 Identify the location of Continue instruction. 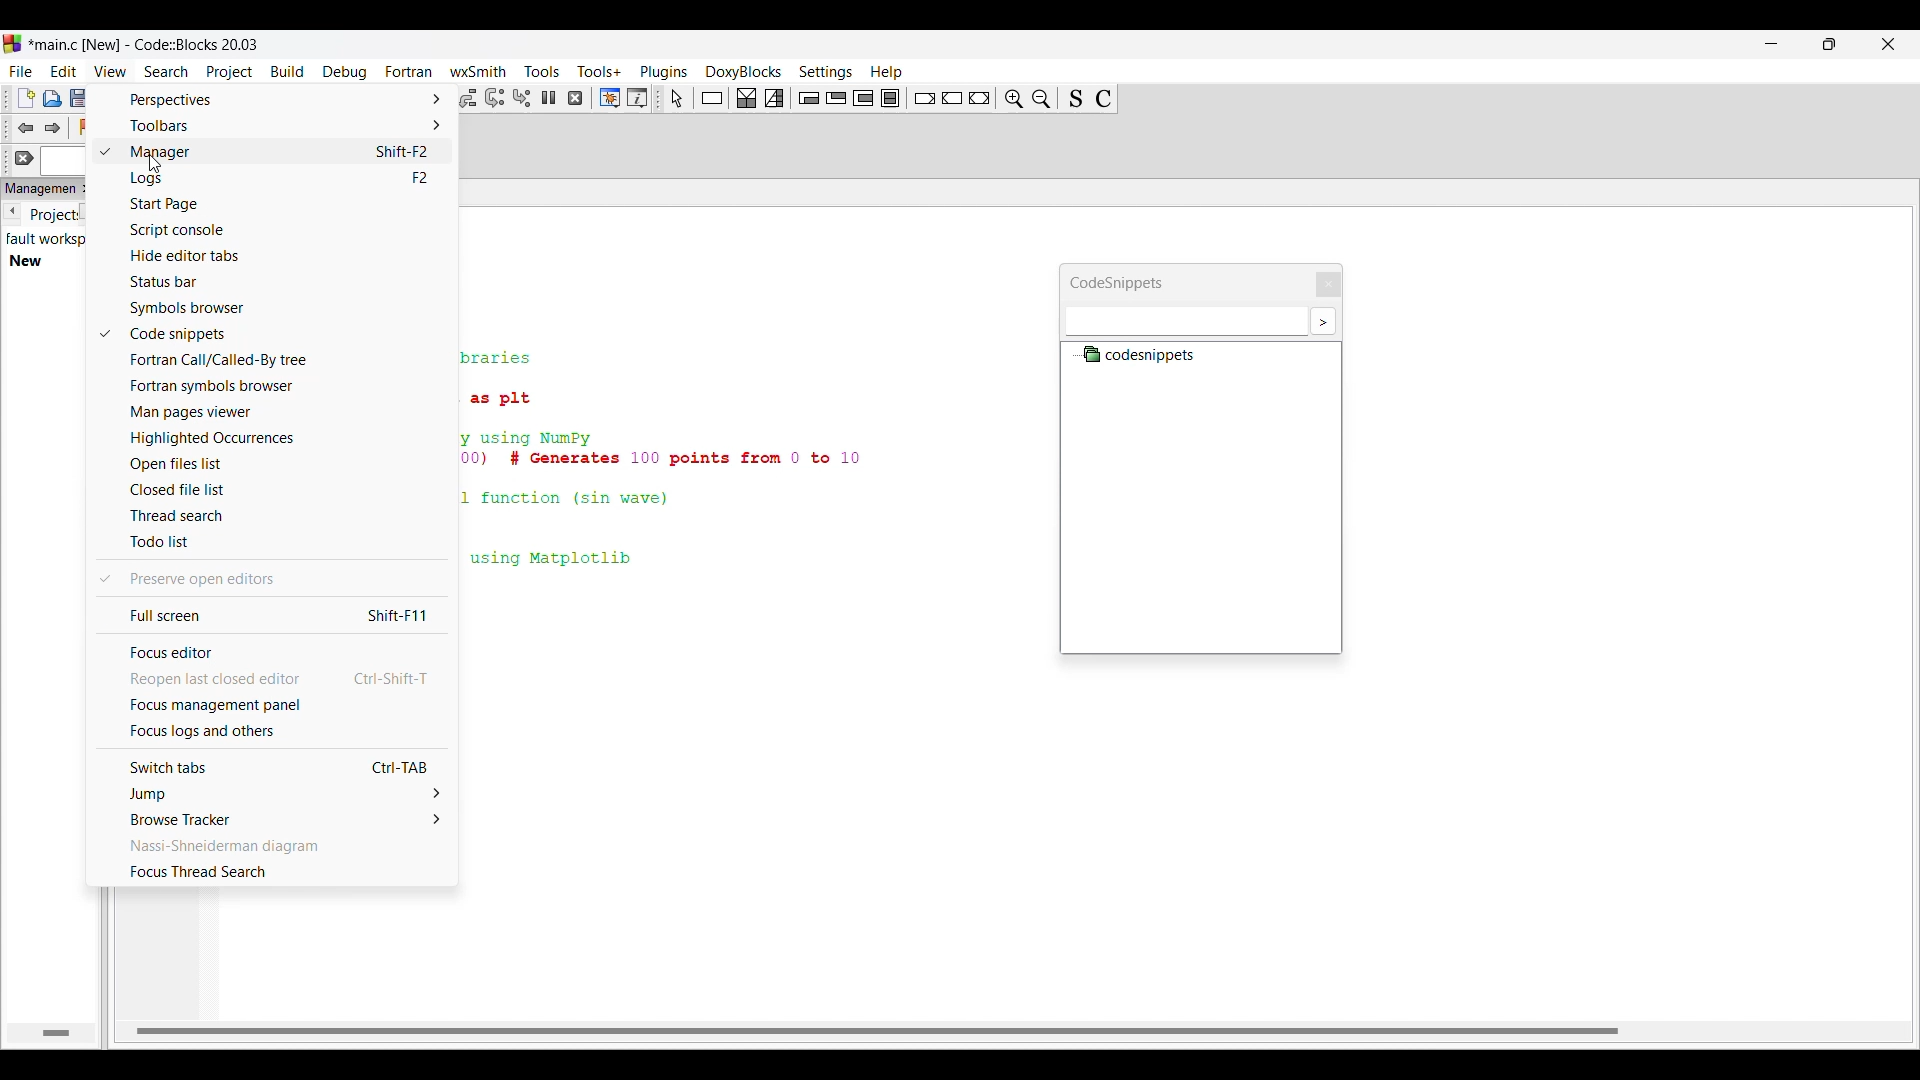
(952, 98).